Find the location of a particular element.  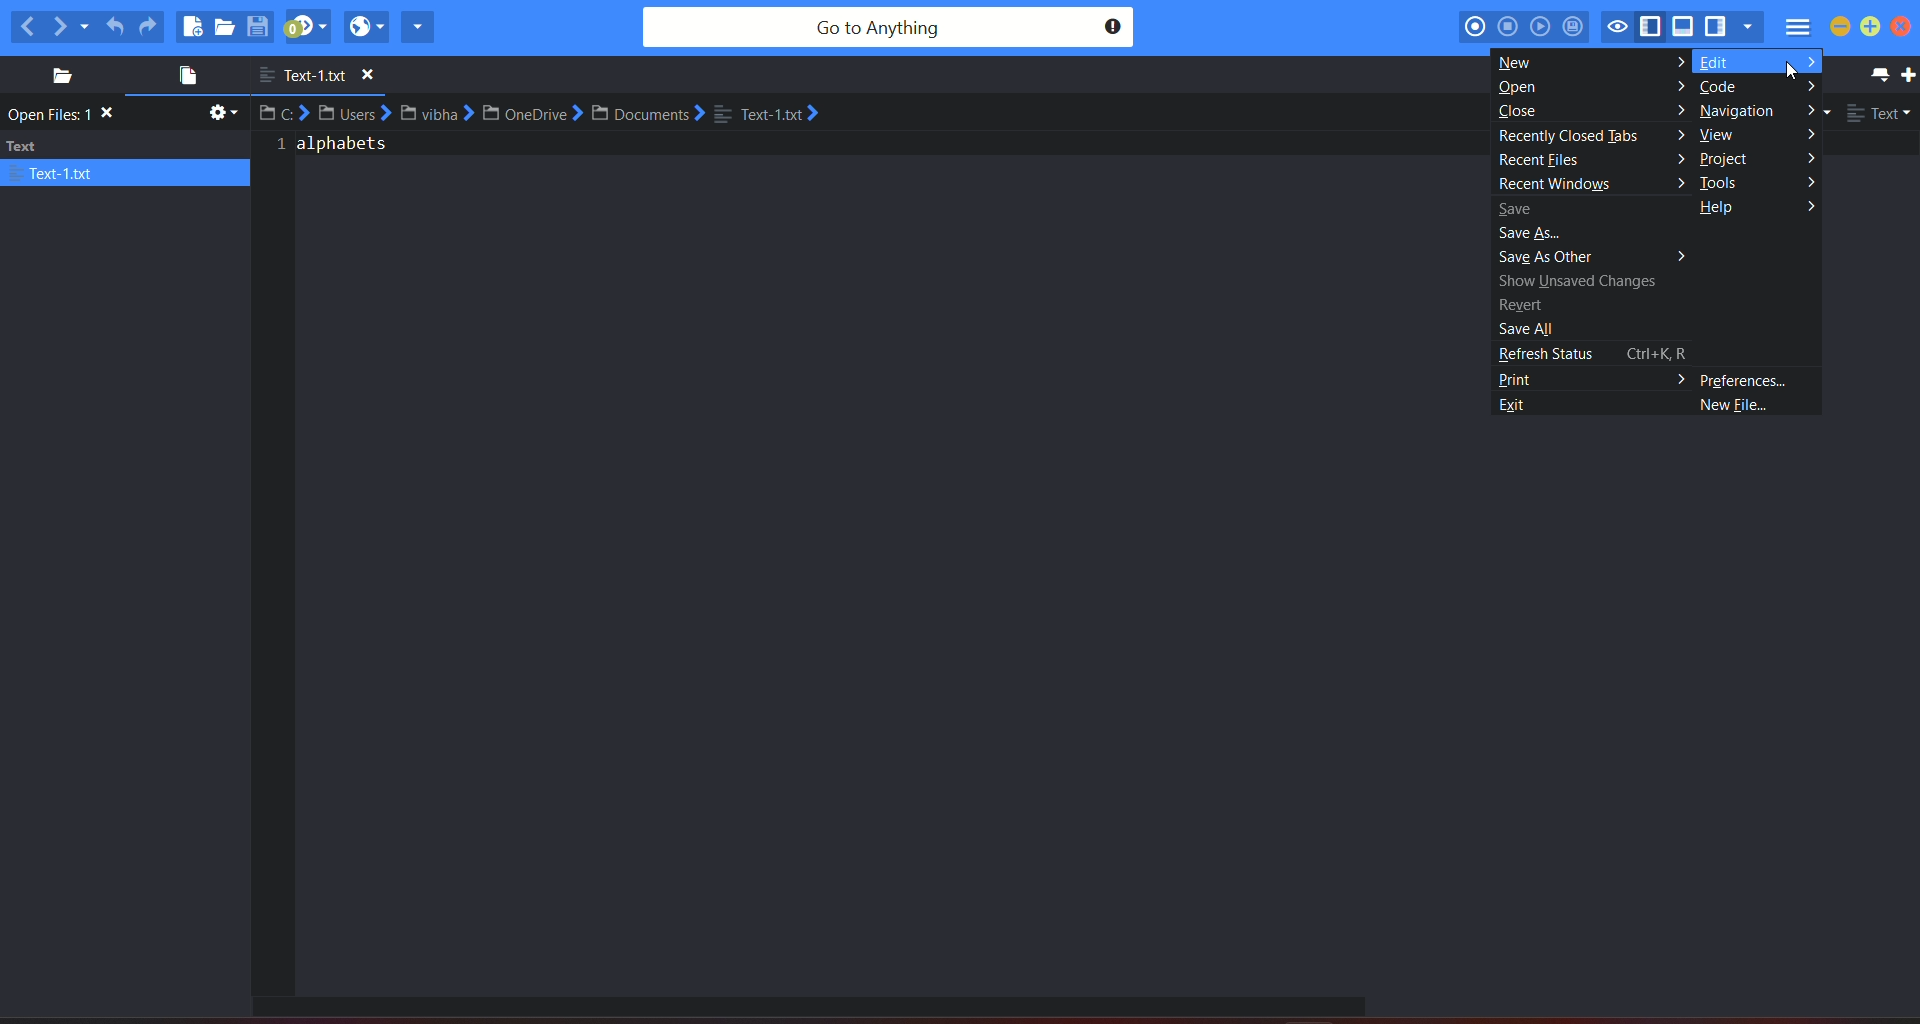

view in browser is located at coordinates (366, 26).